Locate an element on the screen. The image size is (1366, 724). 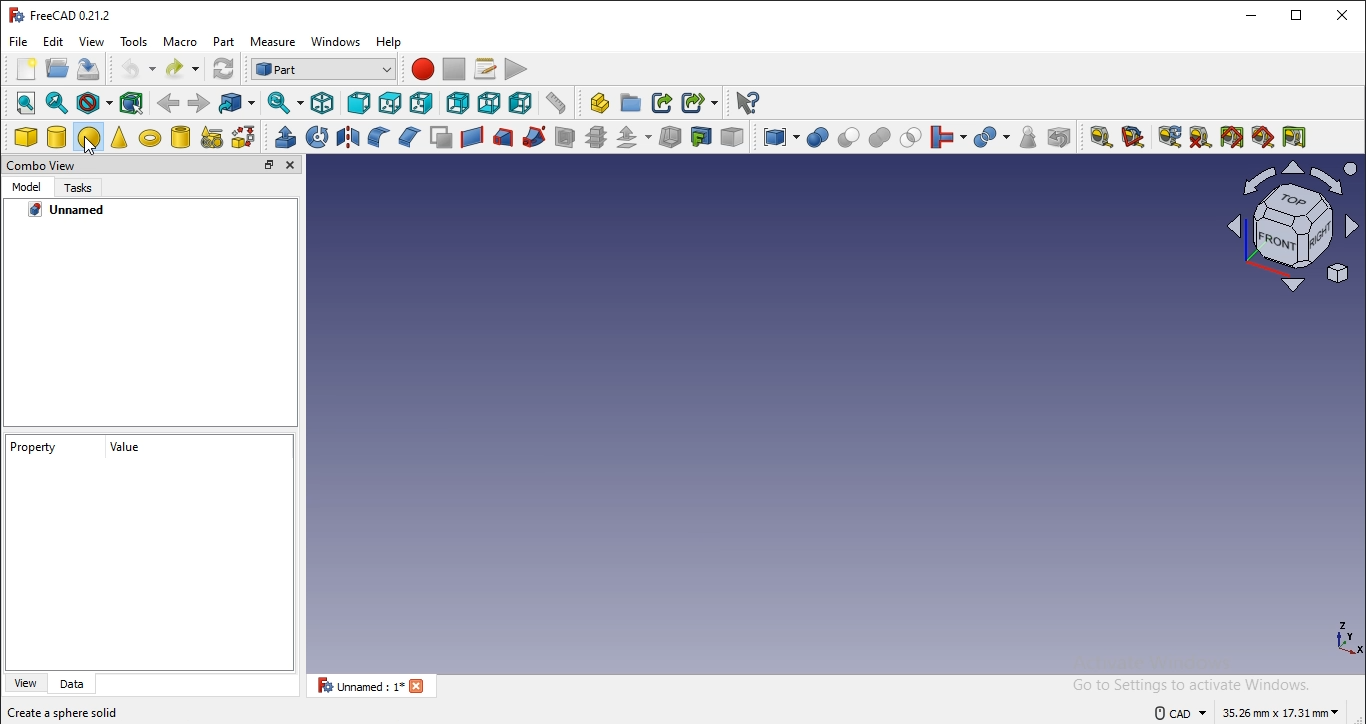
new is located at coordinates (26, 68).